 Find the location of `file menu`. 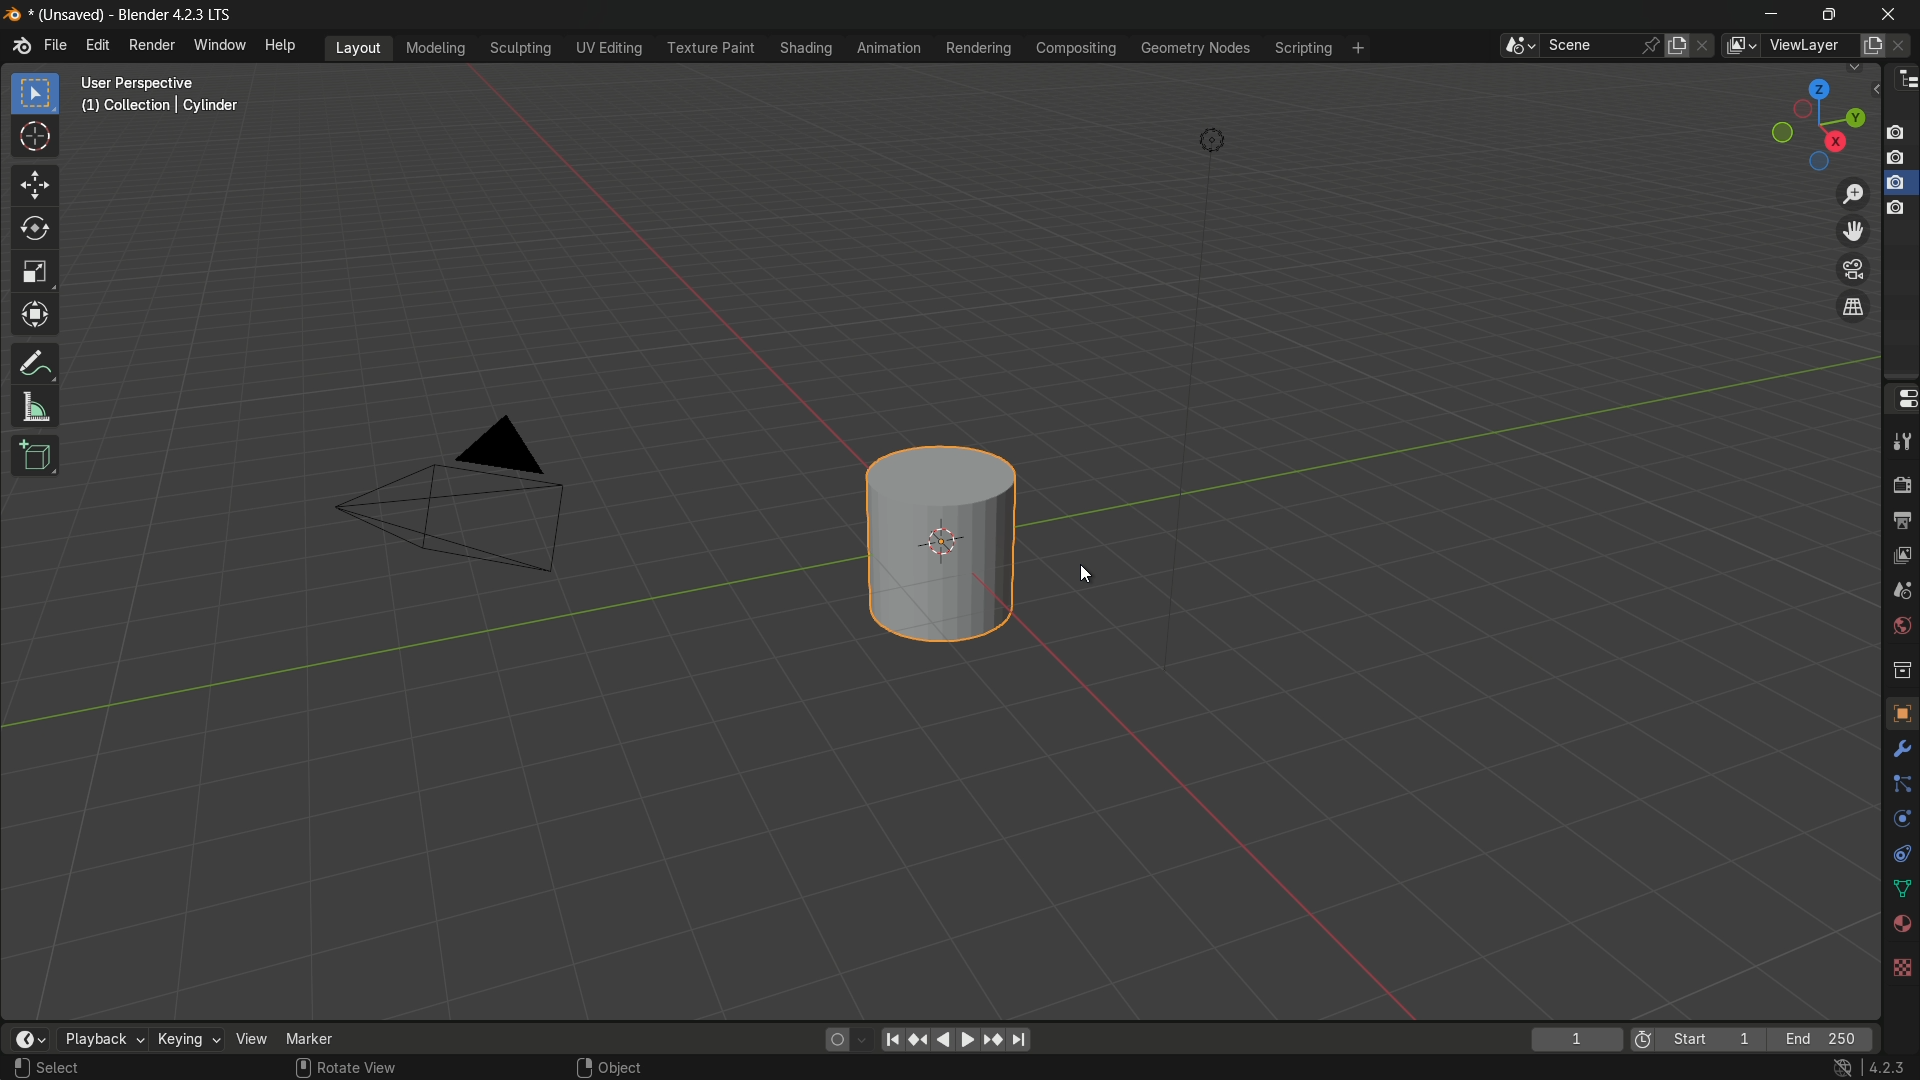

file menu is located at coordinates (56, 46).